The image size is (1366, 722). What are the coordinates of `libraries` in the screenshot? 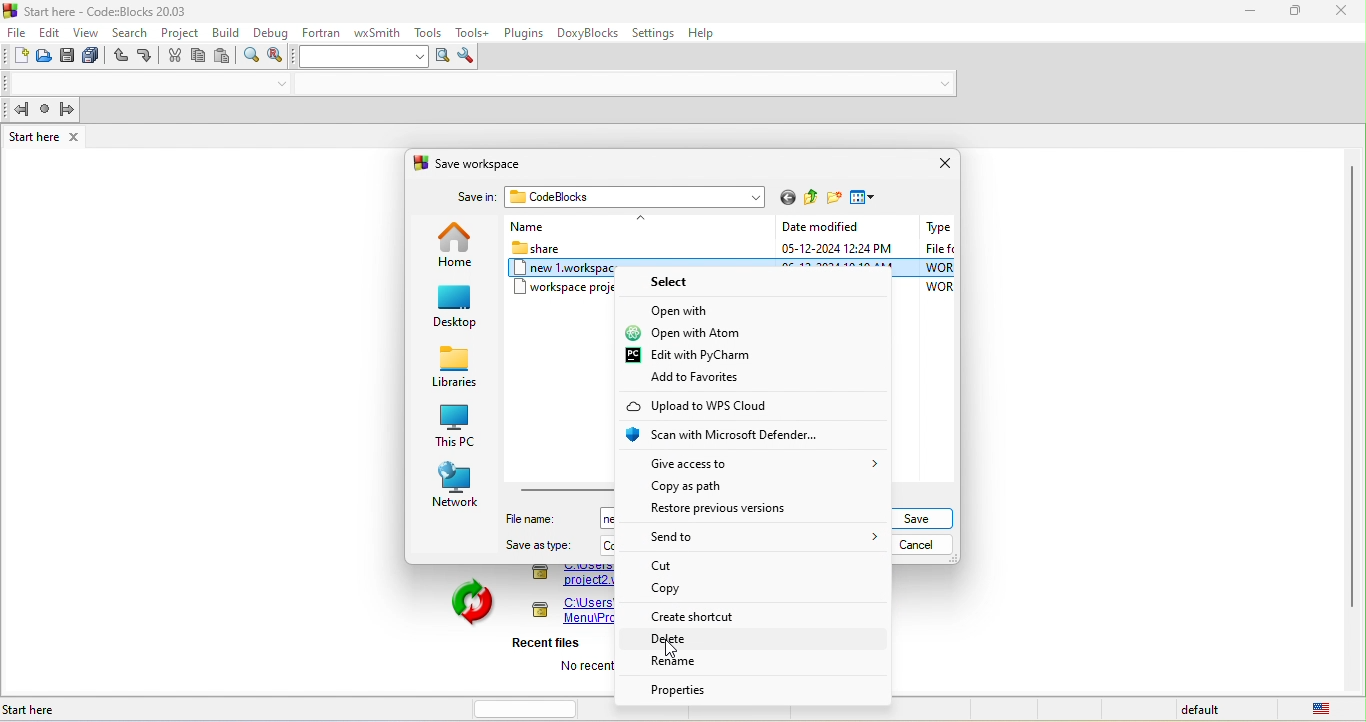 It's located at (455, 369).